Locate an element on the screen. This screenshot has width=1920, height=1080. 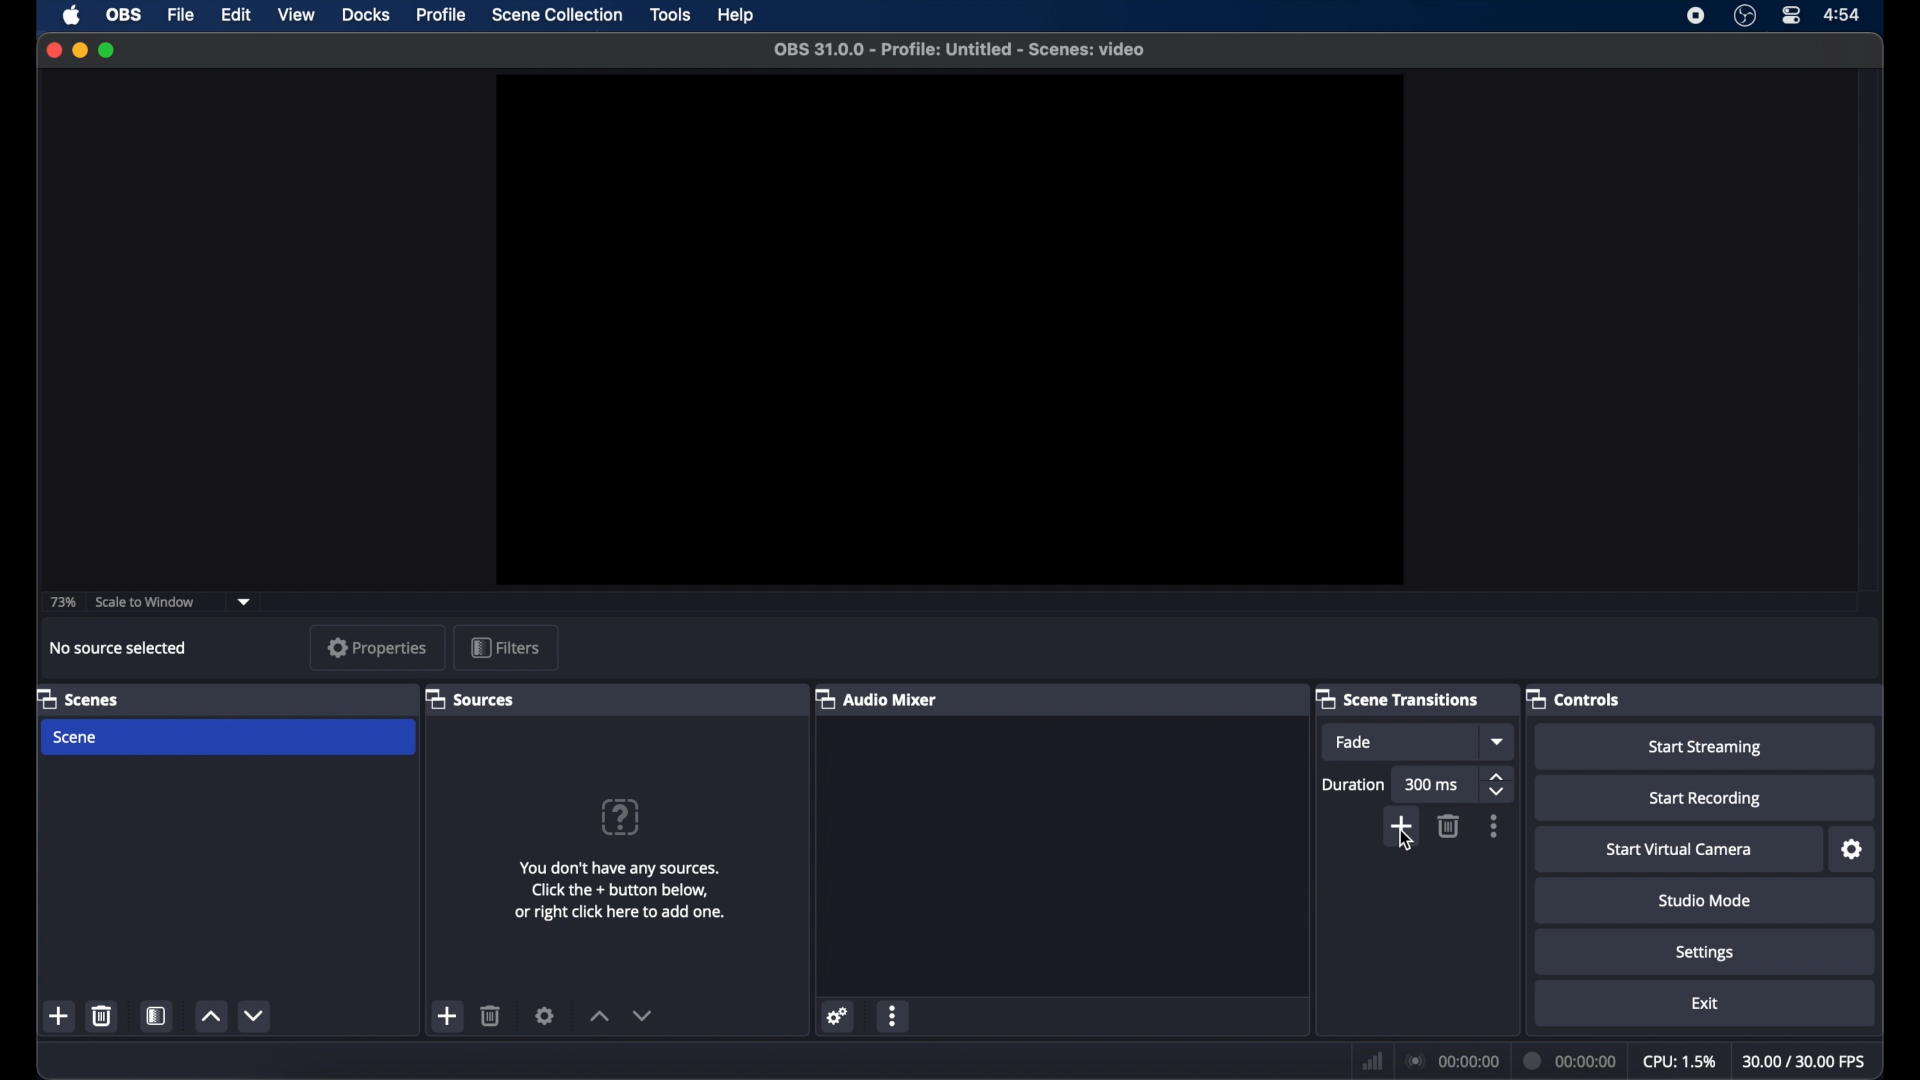
settings is located at coordinates (1705, 952).